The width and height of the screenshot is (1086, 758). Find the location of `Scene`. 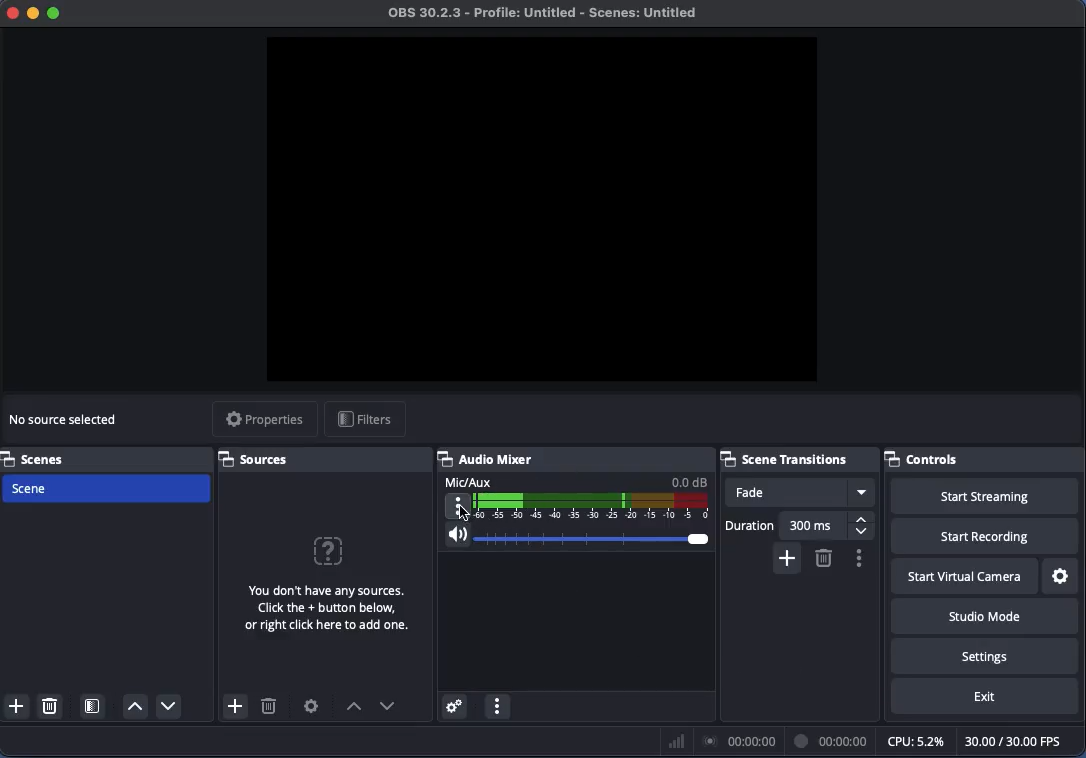

Scene is located at coordinates (111, 486).